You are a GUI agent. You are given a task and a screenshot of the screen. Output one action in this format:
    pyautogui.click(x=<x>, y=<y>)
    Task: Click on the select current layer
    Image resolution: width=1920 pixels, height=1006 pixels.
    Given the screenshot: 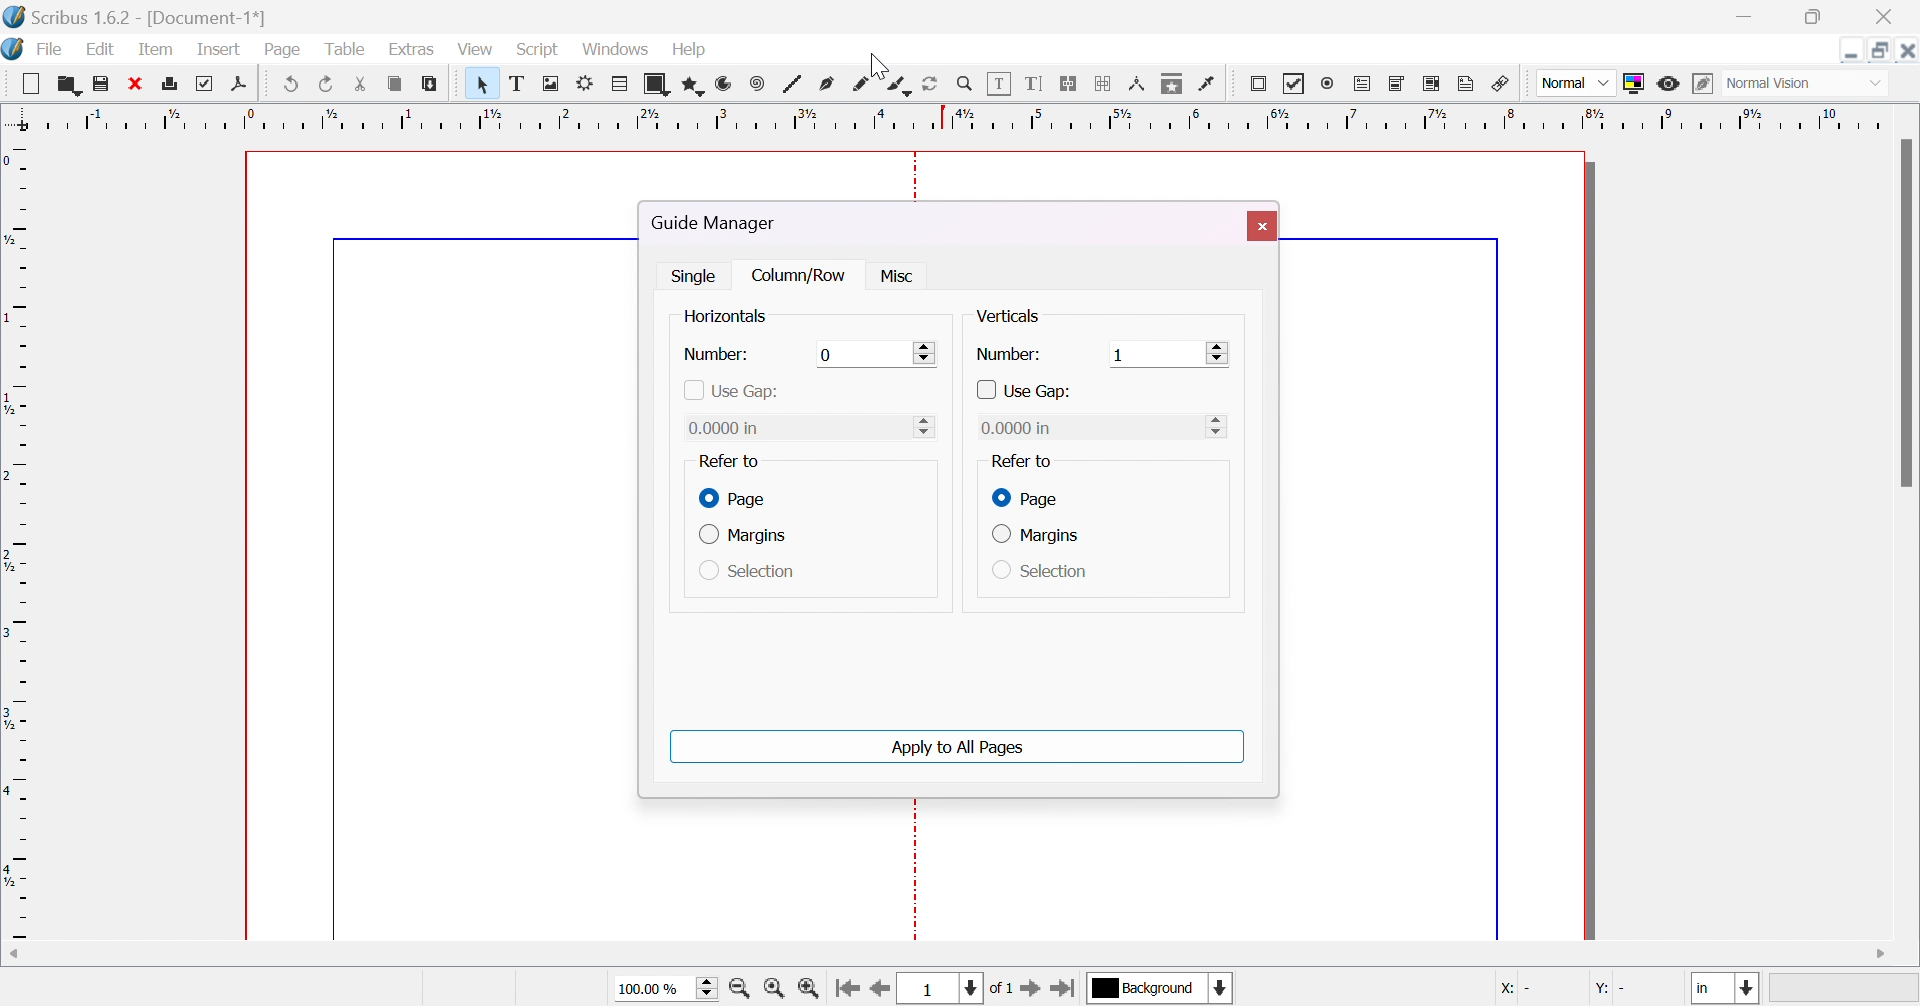 What is the action you would take?
    pyautogui.click(x=1145, y=988)
    